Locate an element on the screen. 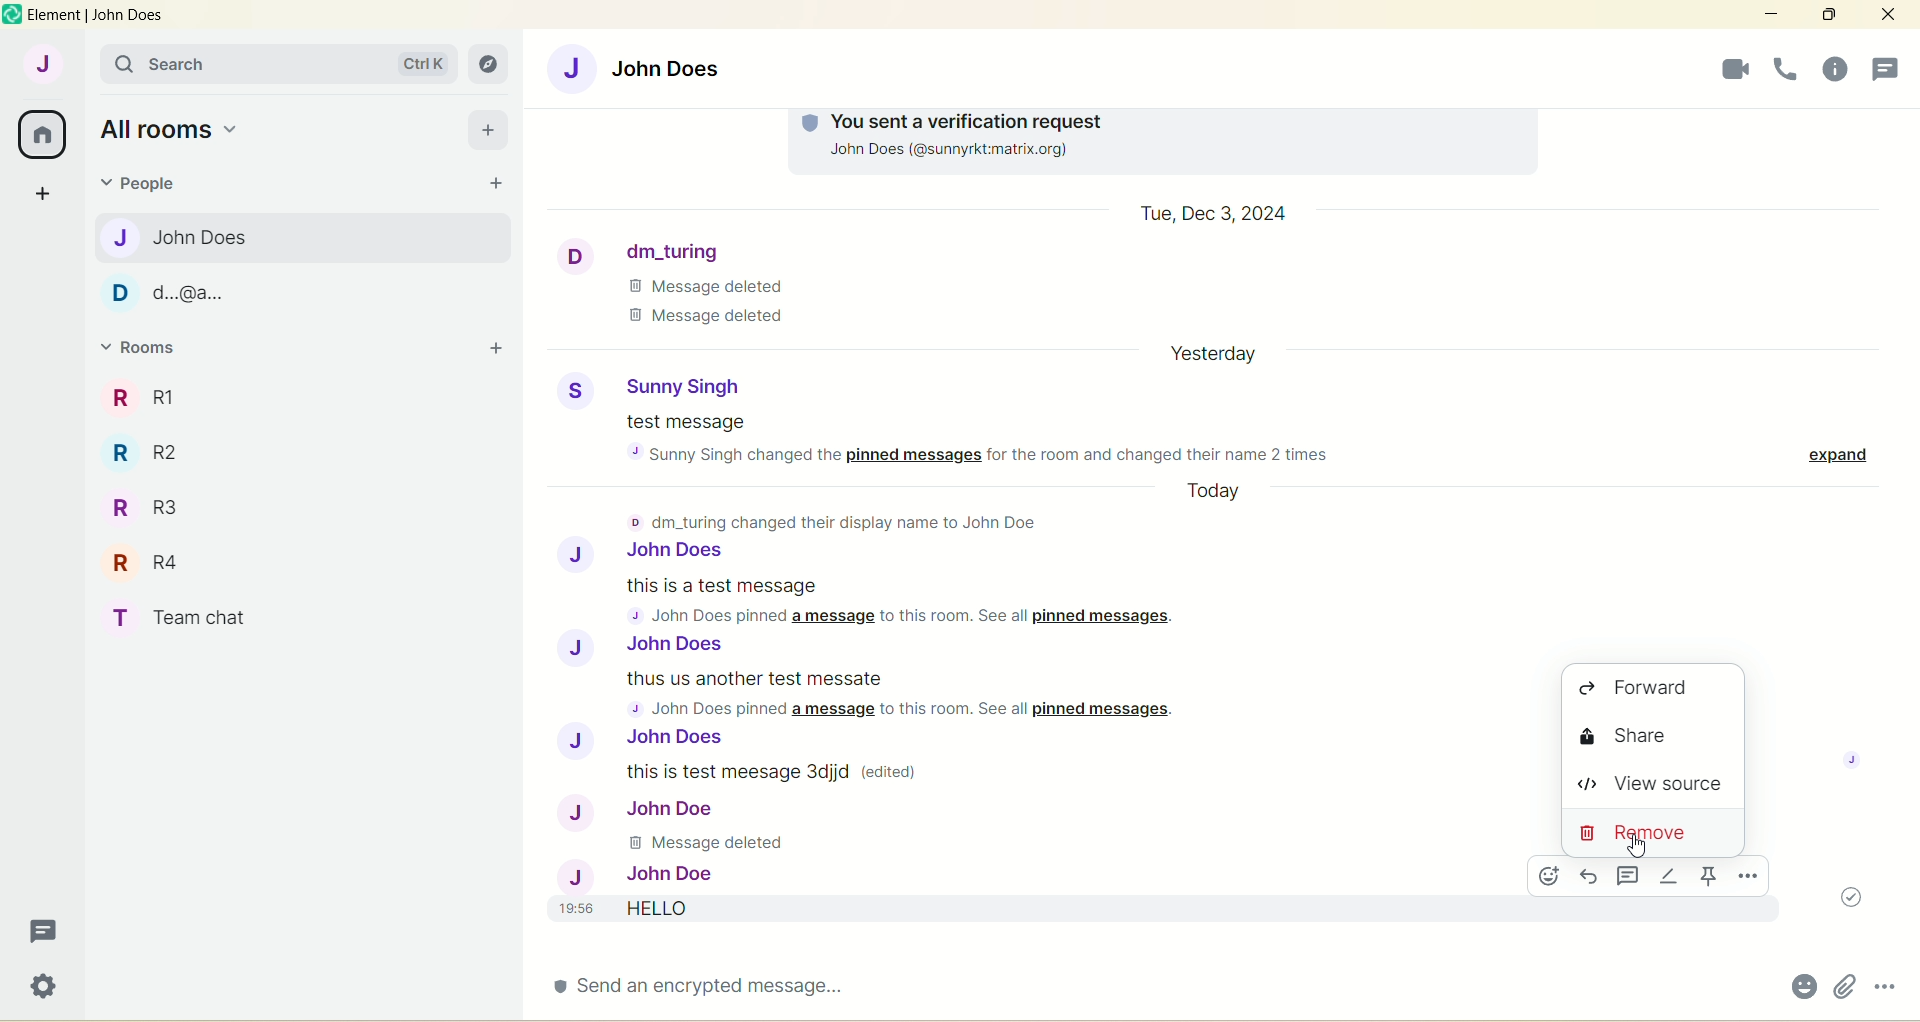  minimize is located at coordinates (1768, 14).